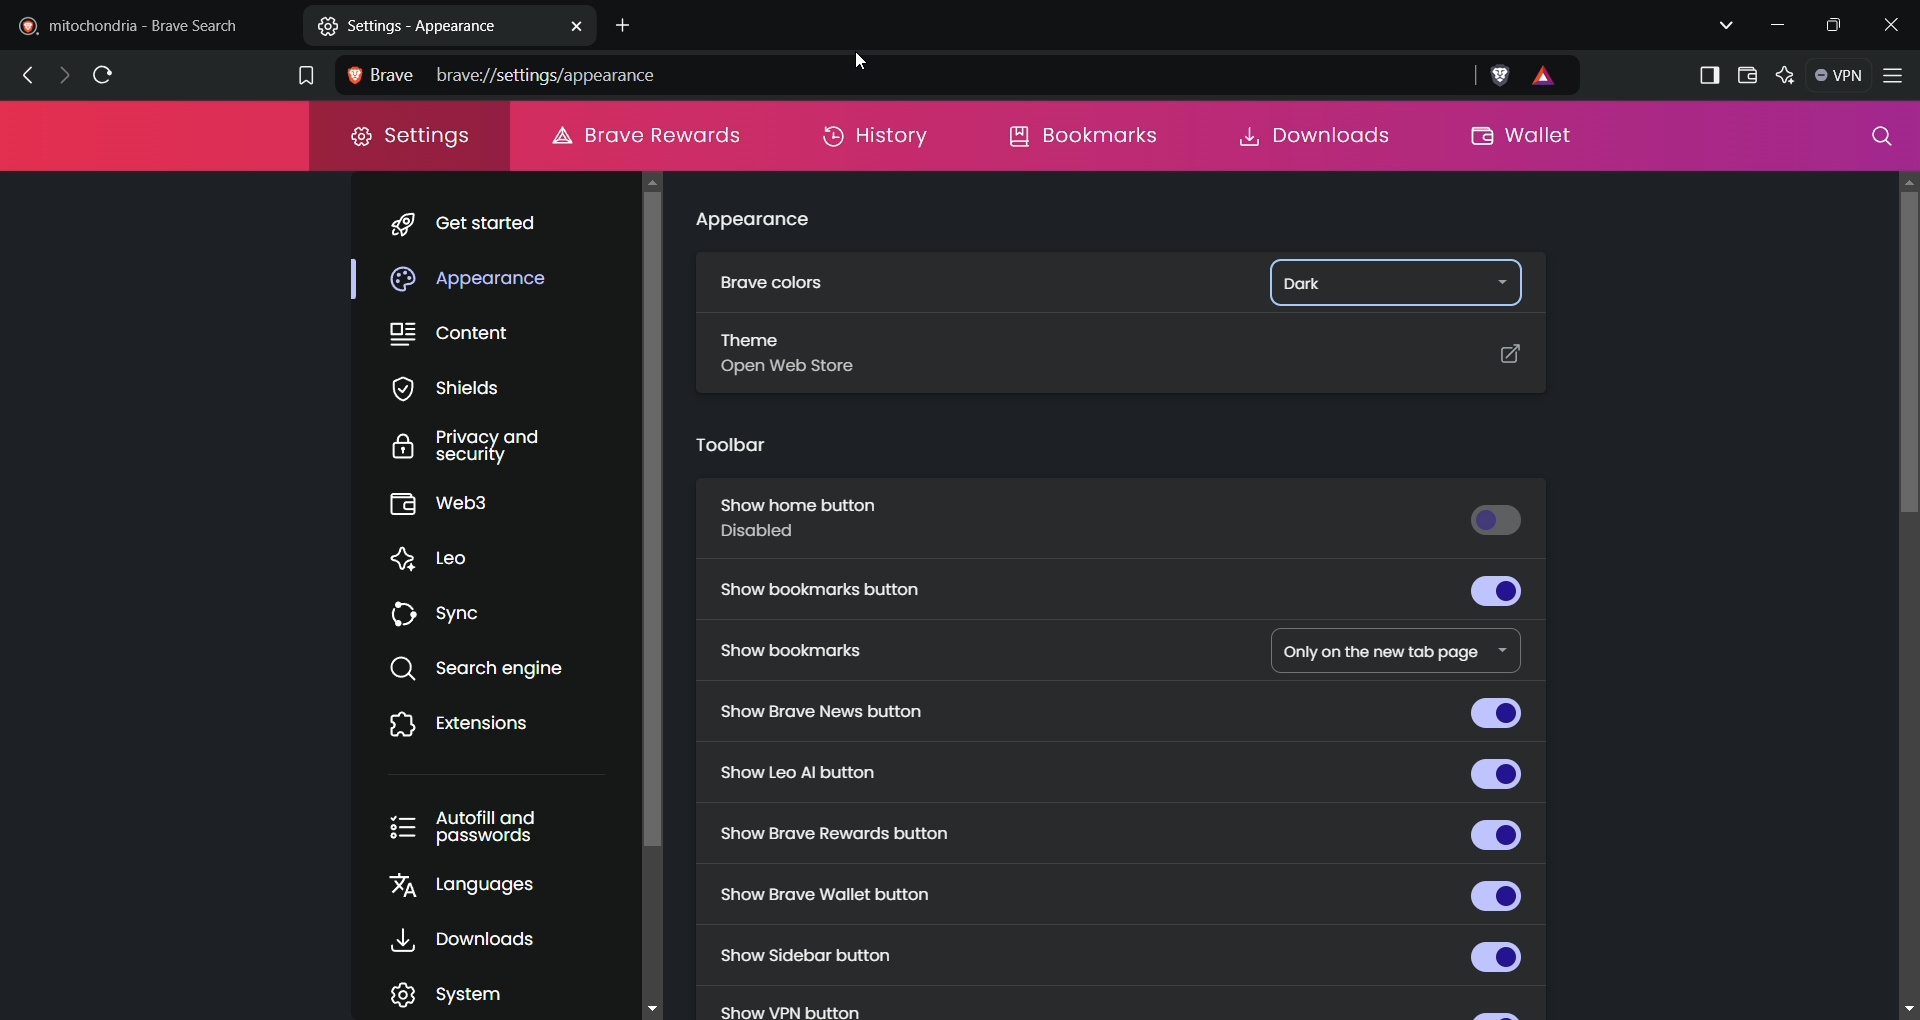 The image size is (1920, 1020). What do you see at coordinates (1381, 645) in the screenshot?
I see `only on new tab page` at bounding box center [1381, 645].